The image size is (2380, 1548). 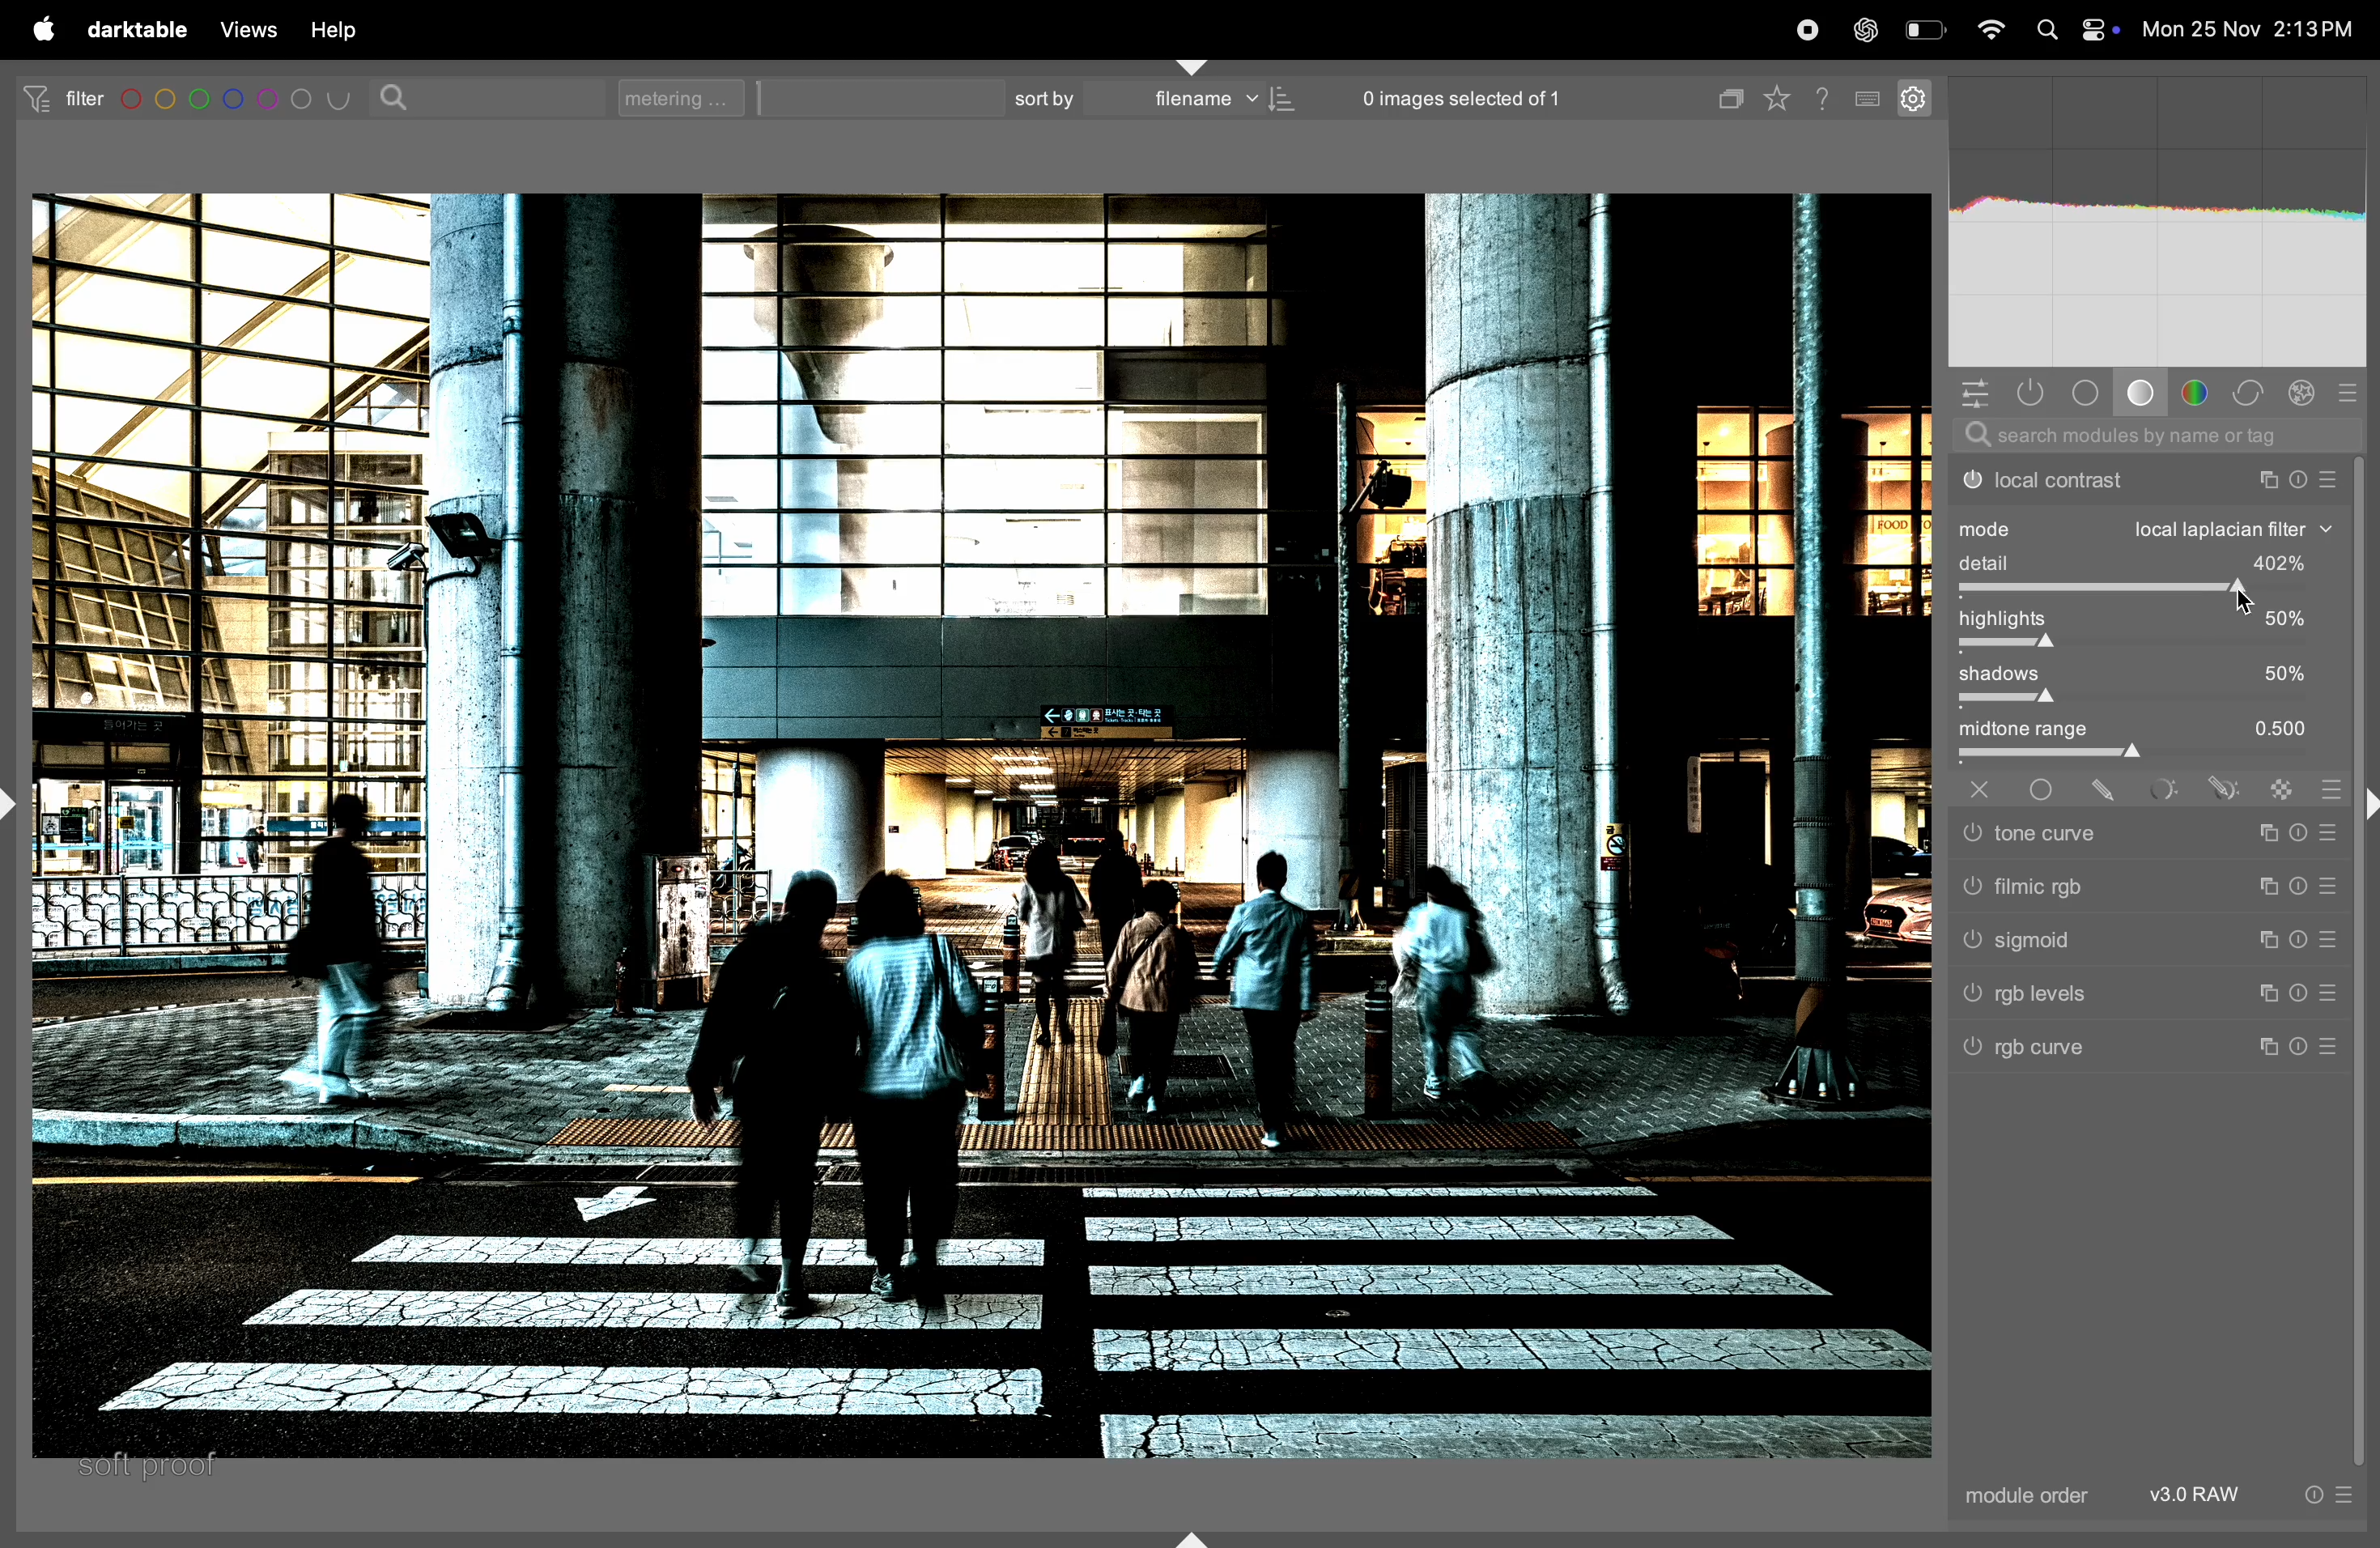 I want to click on preset, so click(x=2323, y=943).